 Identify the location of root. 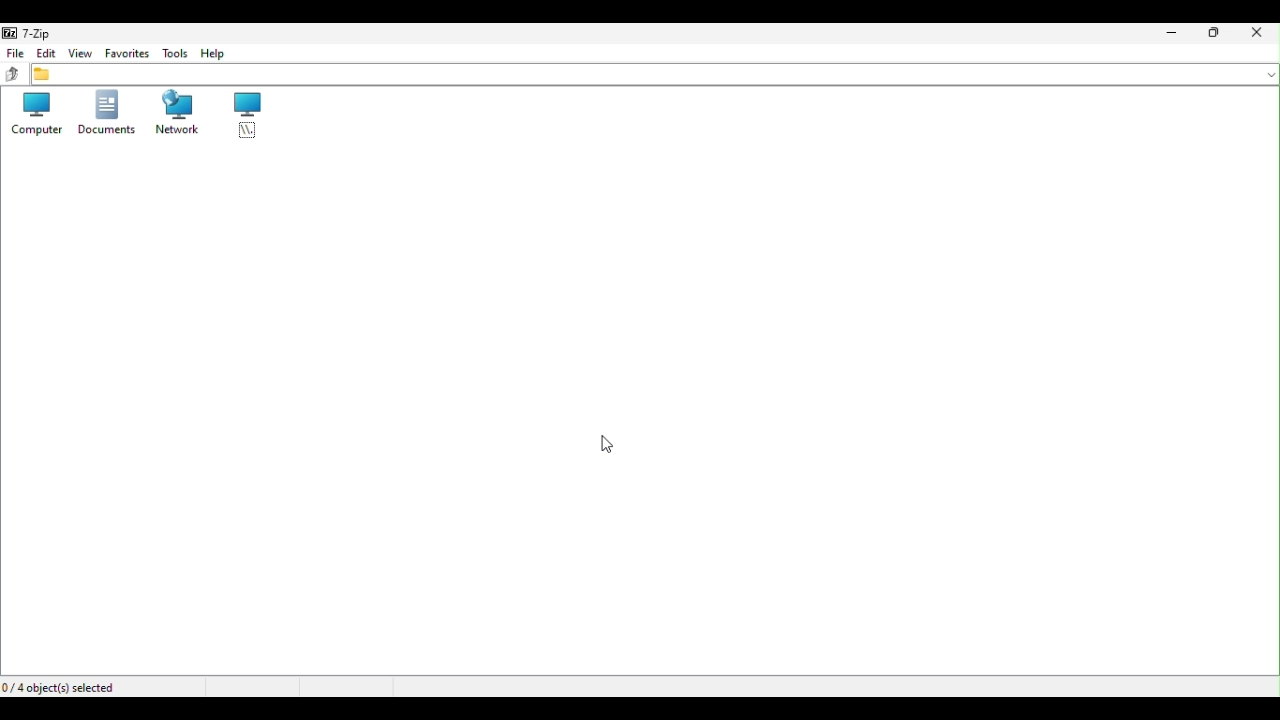
(245, 114).